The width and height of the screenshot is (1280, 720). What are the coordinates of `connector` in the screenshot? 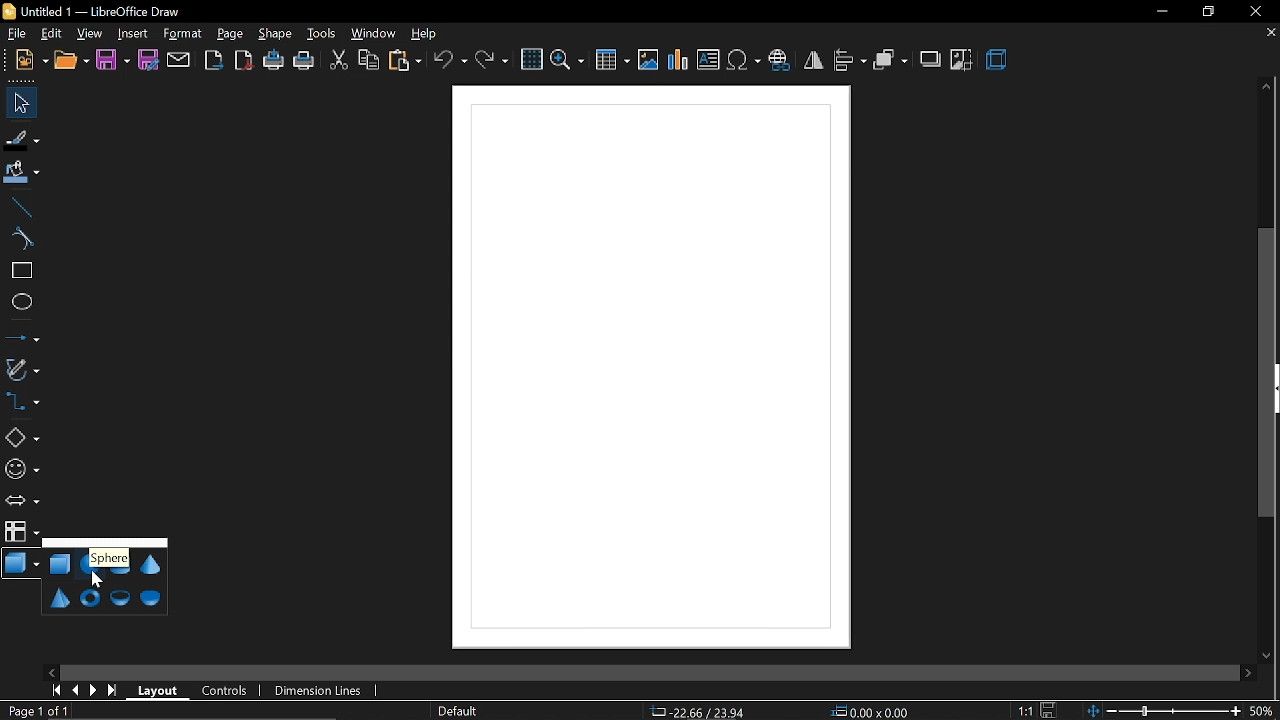 It's located at (26, 400).